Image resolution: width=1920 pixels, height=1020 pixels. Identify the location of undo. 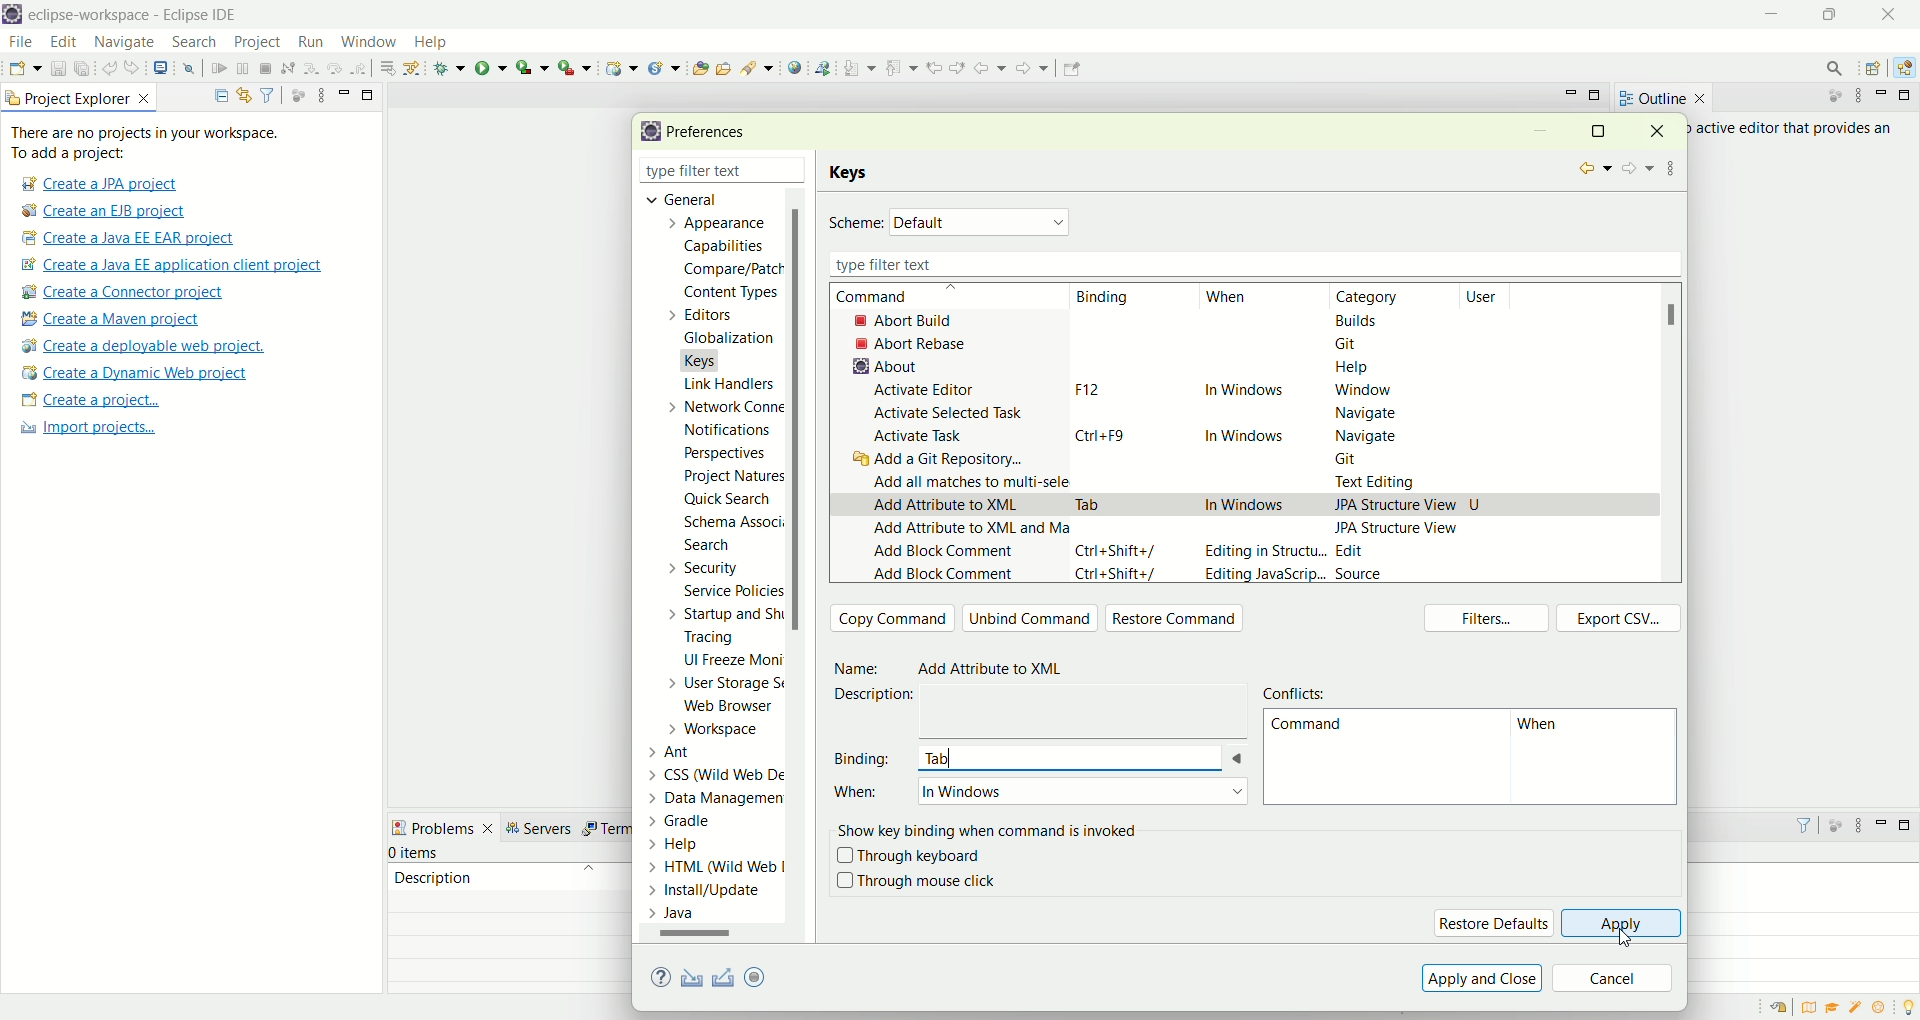
(111, 69).